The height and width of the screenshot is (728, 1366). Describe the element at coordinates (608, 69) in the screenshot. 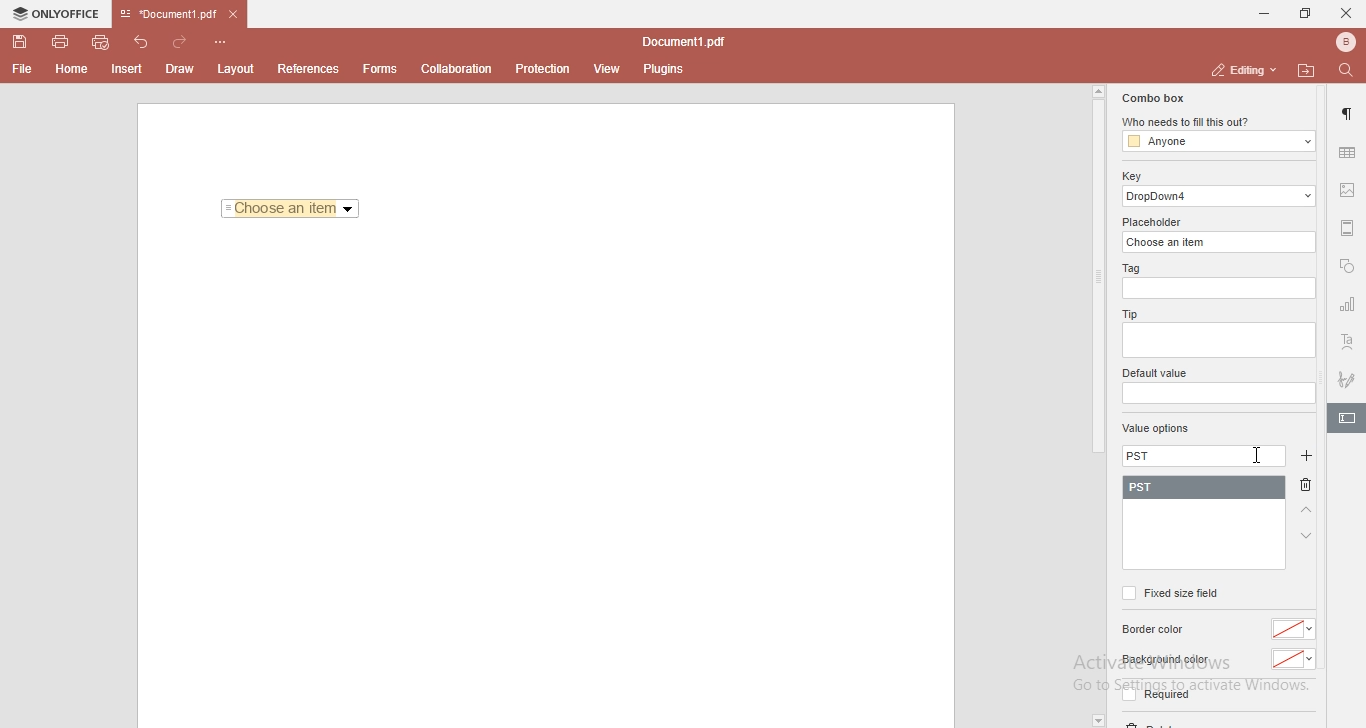

I see `view` at that location.